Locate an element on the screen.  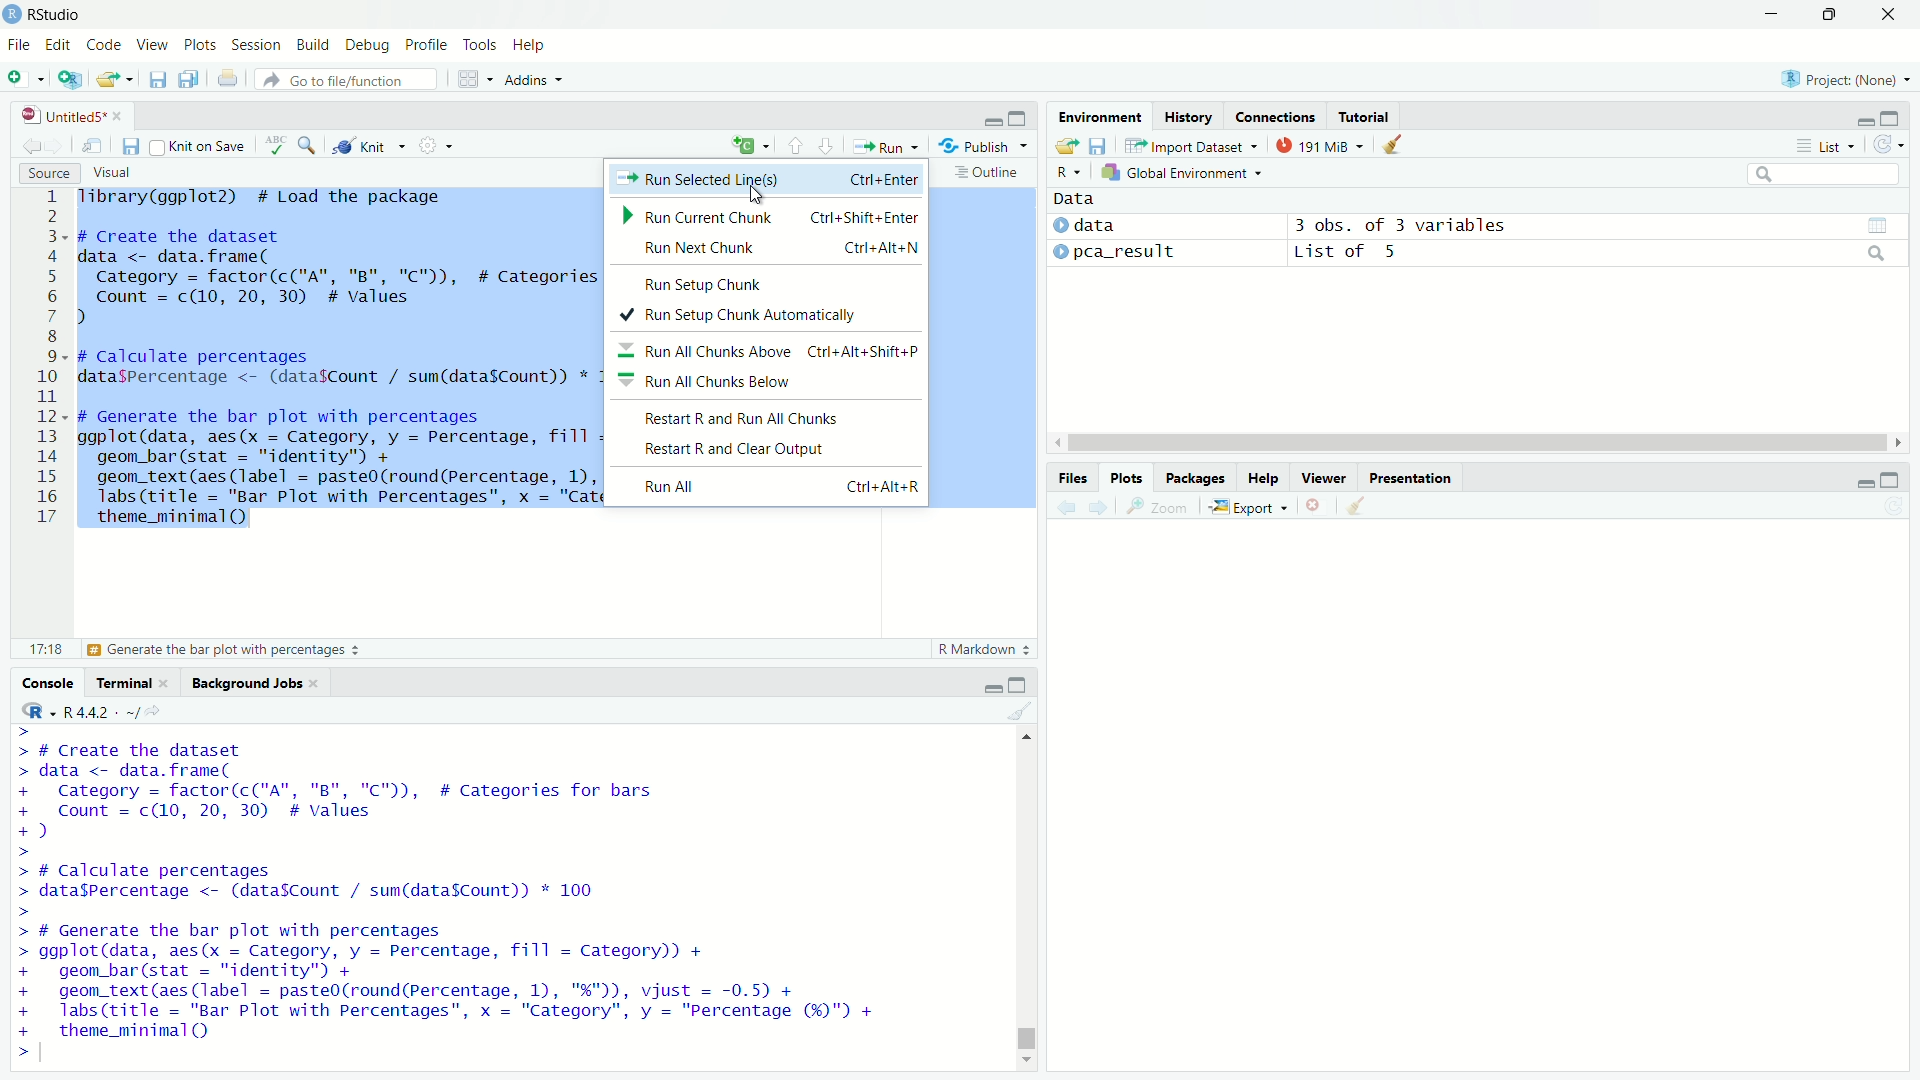
go forward is located at coordinates (1099, 508).